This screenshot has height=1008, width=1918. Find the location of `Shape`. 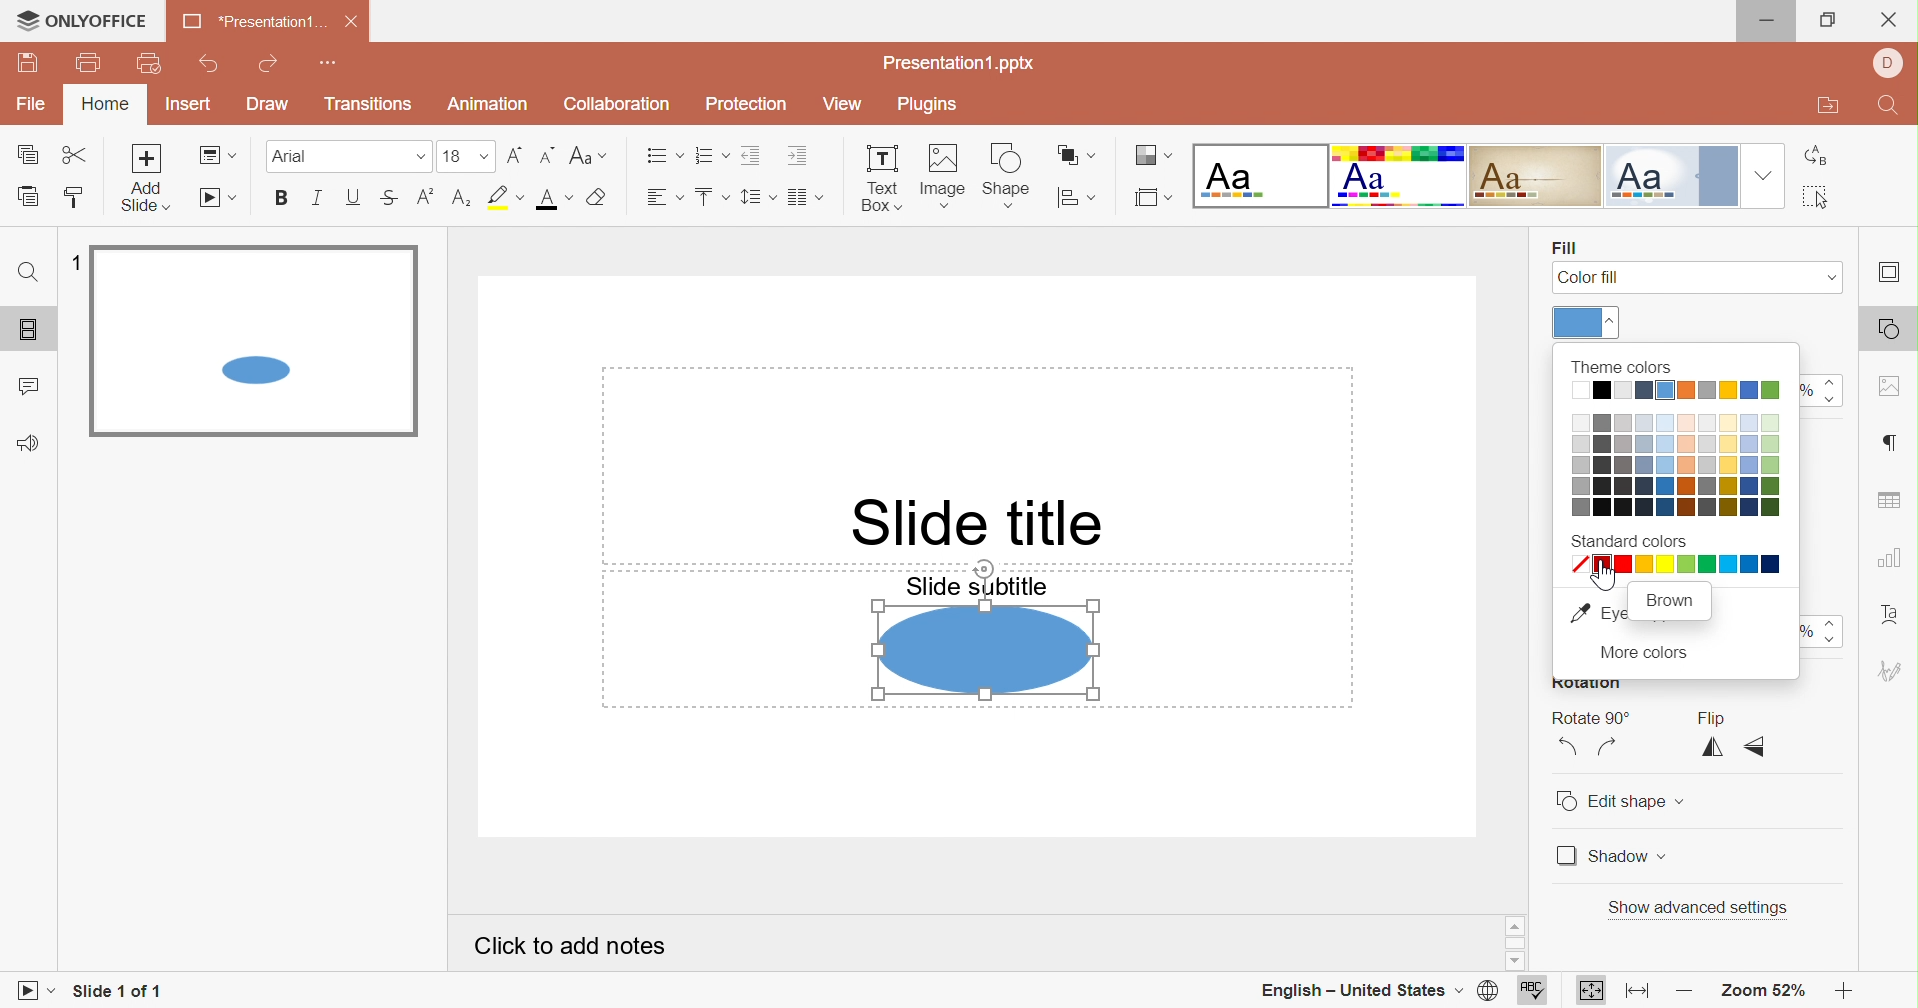

Shape is located at coordinates (984, 651).